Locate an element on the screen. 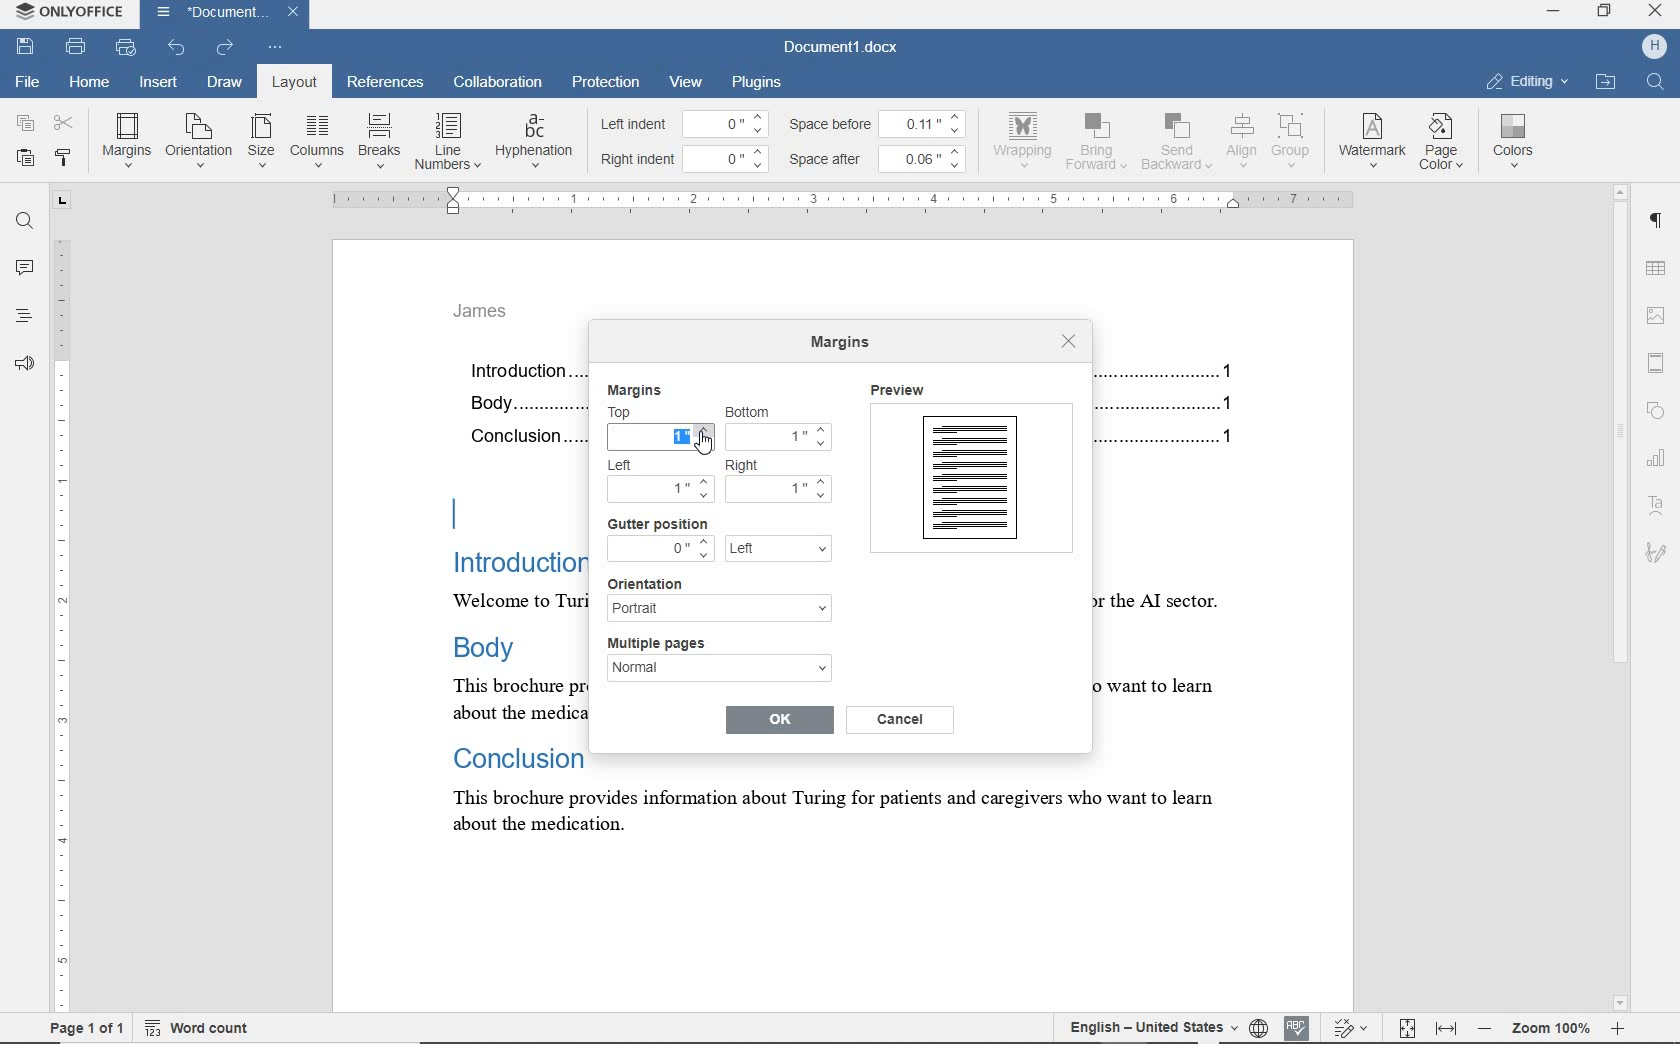 The width and height of the screenshot is (1680, 1044). undo is located at coordinates (175, 48).